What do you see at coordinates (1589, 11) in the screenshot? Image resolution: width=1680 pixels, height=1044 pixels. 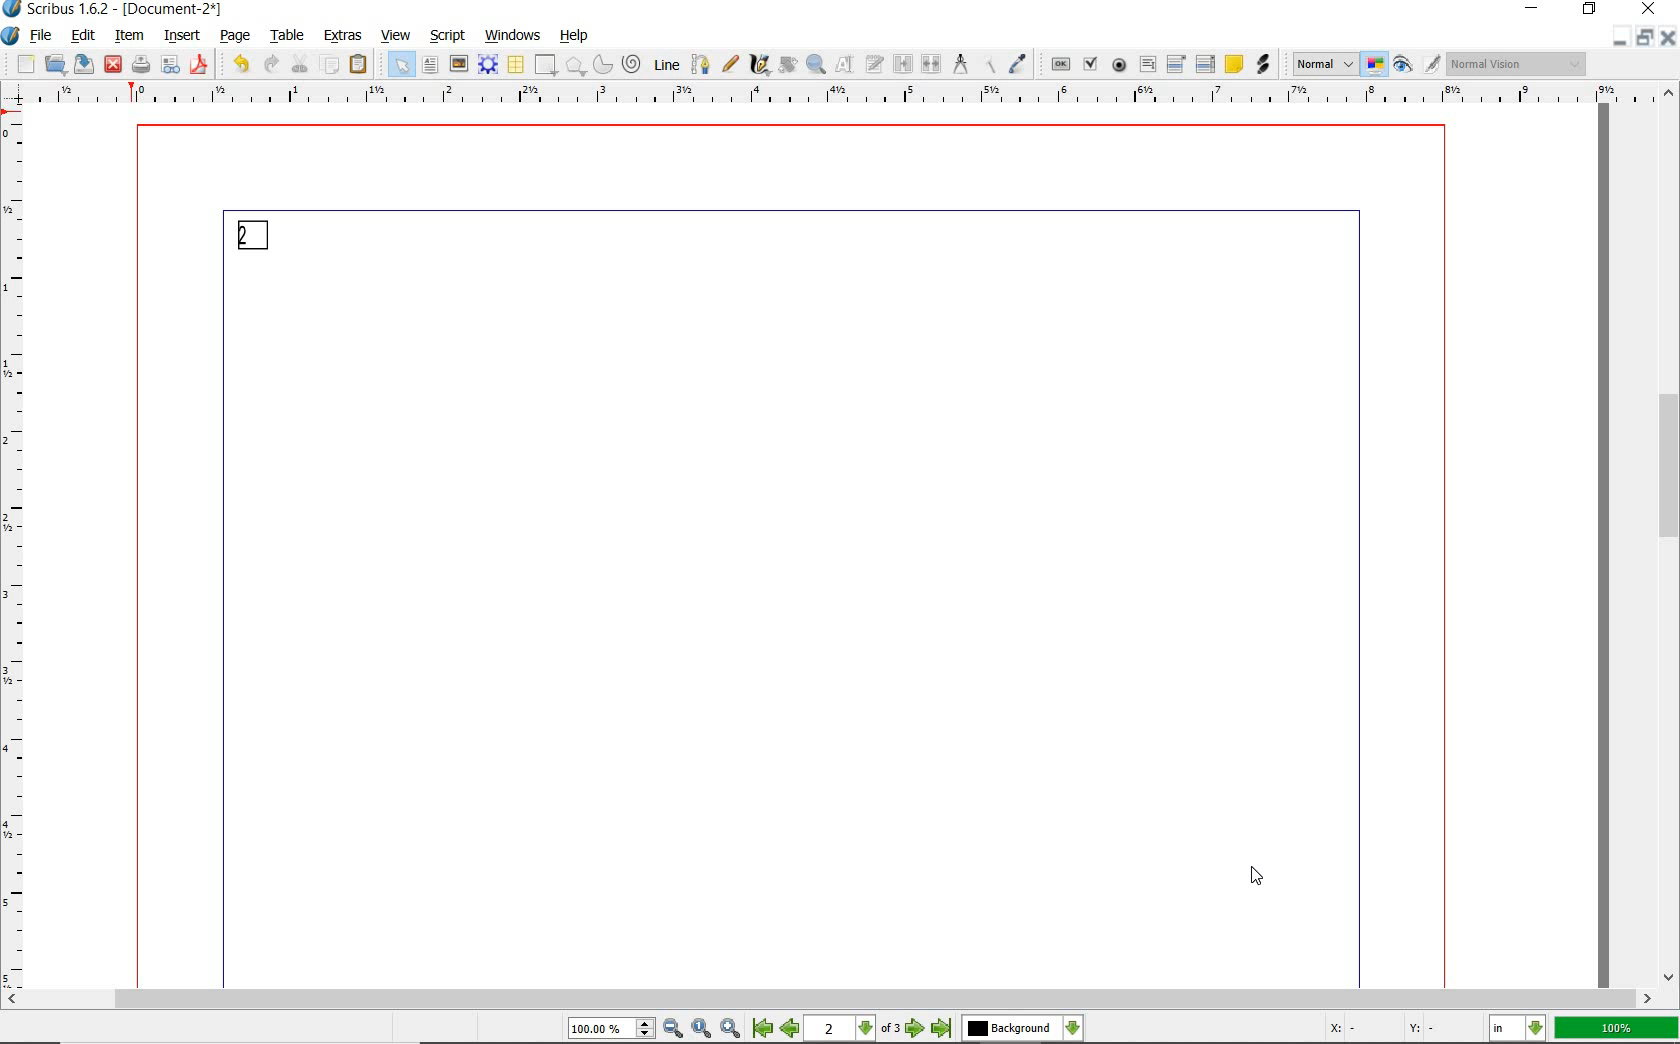 I see `restore` at bounding box center [1589, 11].